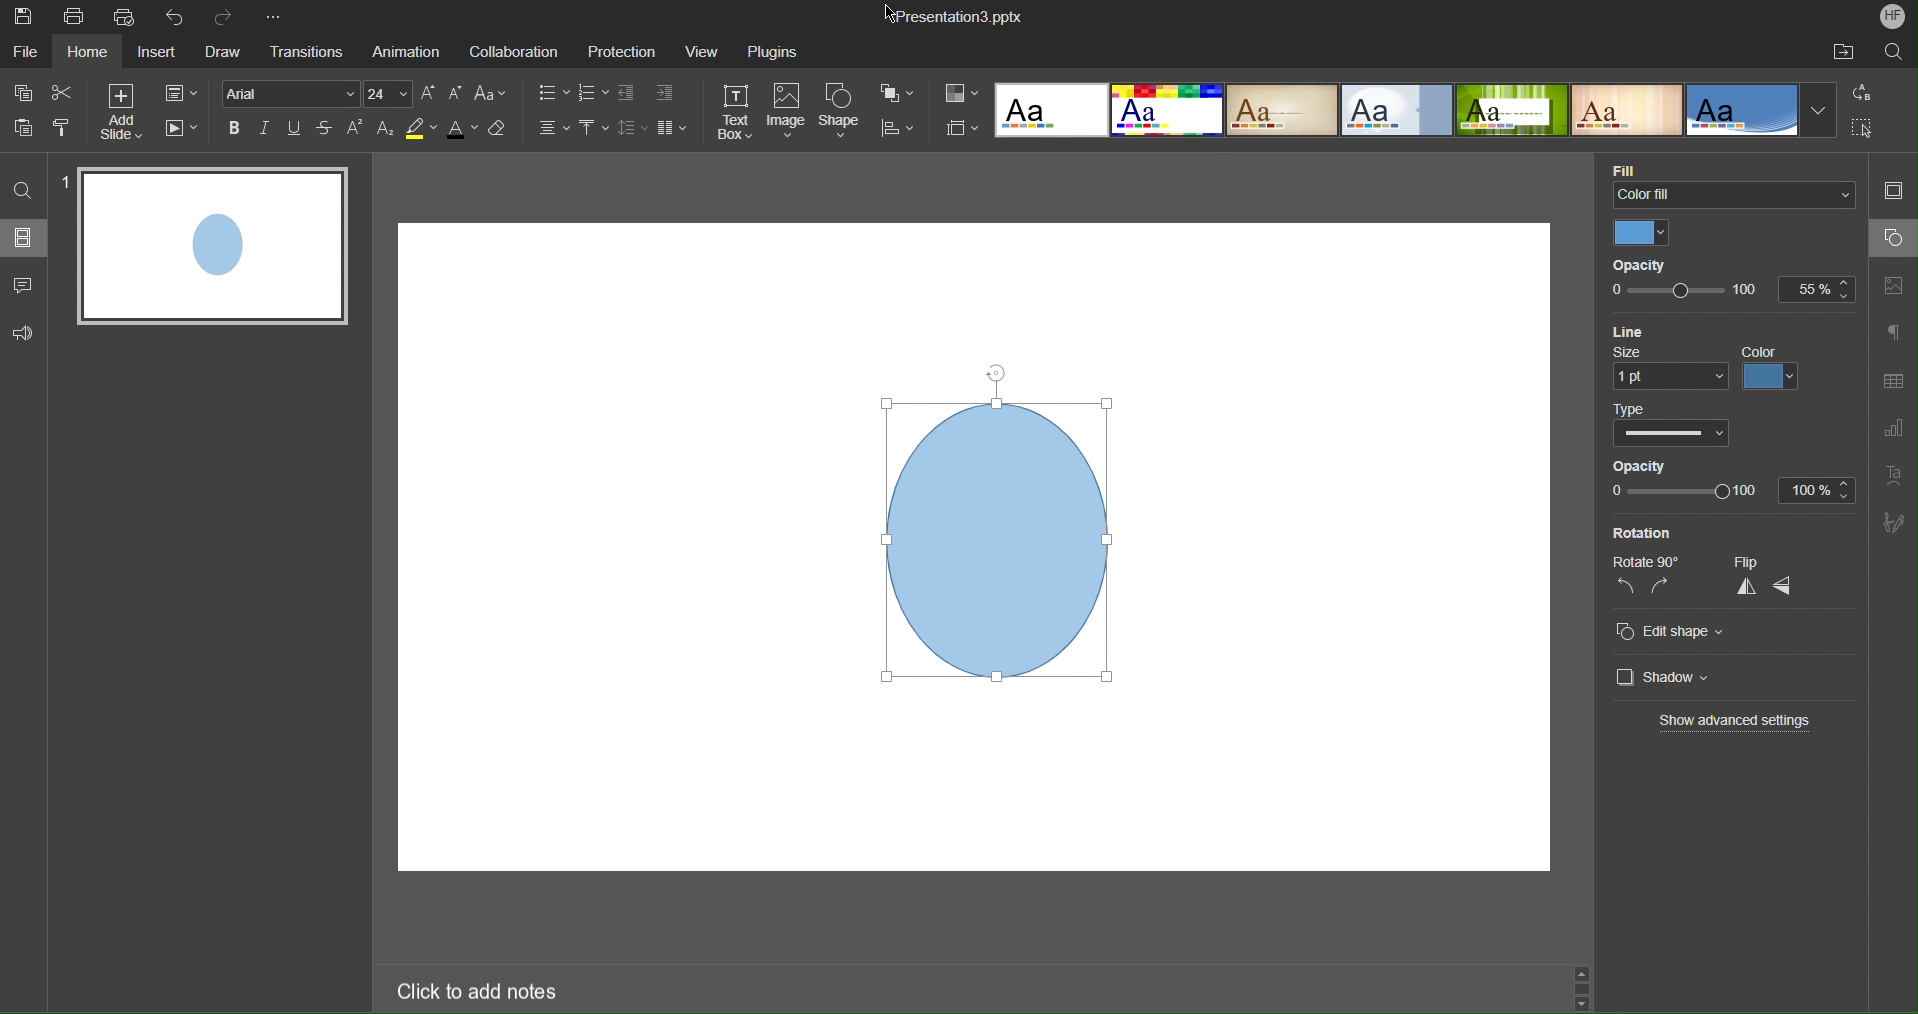 The image size is (1918, 1014). What do you see at coordinates (963, 127) in the screenshot?
I see `Slide Size` at bounding box center [963, 127].